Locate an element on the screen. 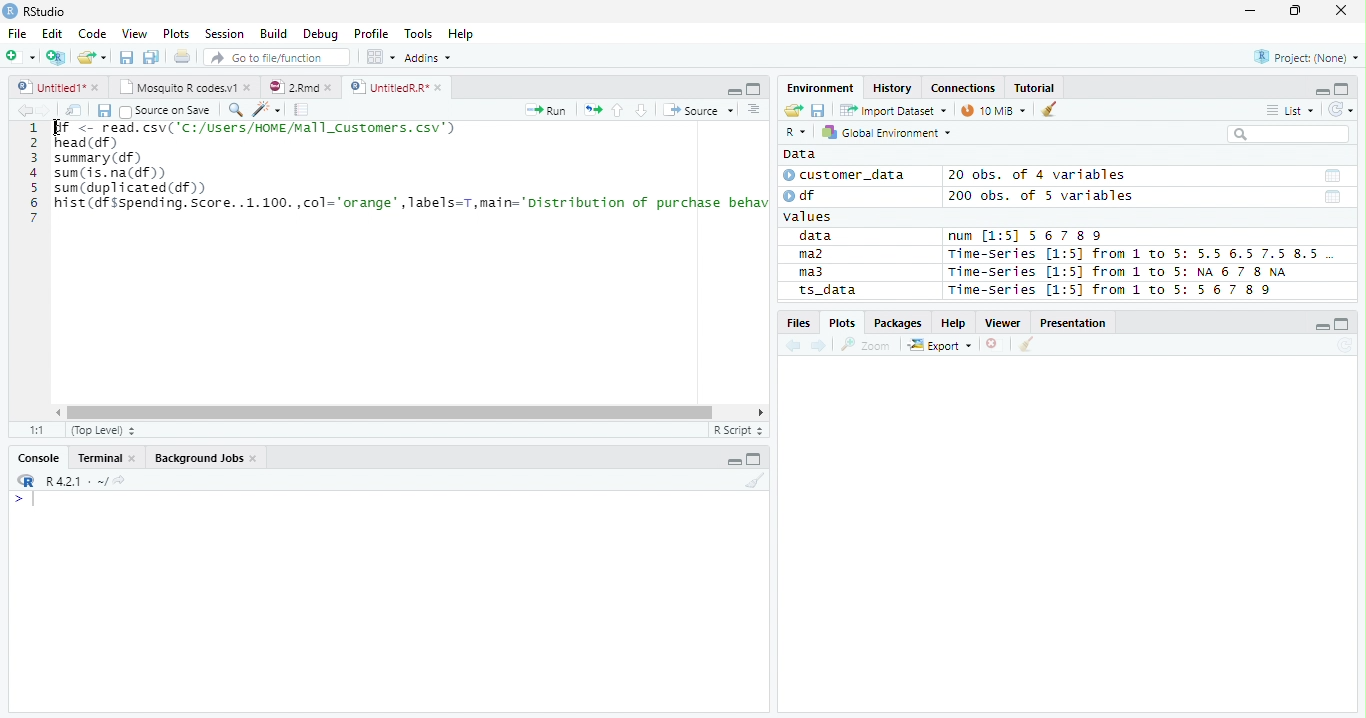 The image size is (1366, 718). Run is located at coordinates (548, 111).